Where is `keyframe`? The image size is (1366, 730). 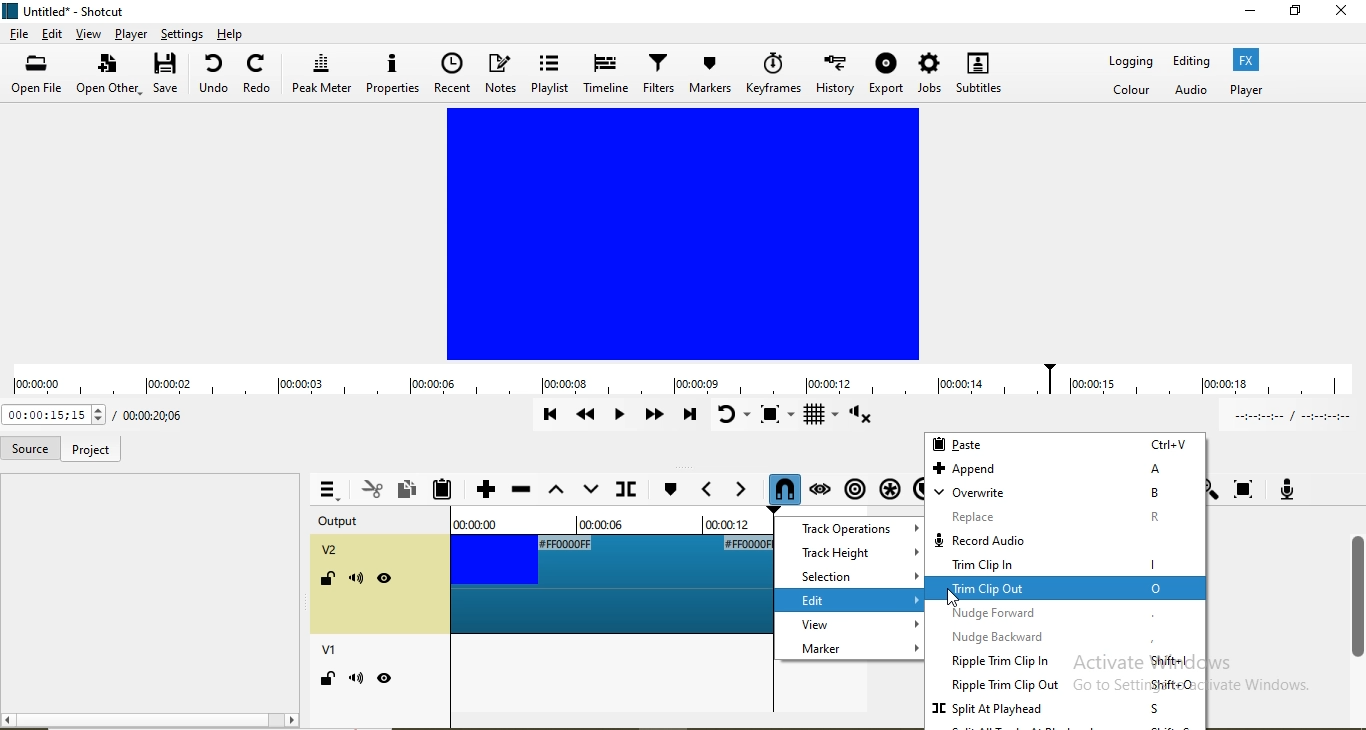
keyframe is located at coordinates (774, 72).